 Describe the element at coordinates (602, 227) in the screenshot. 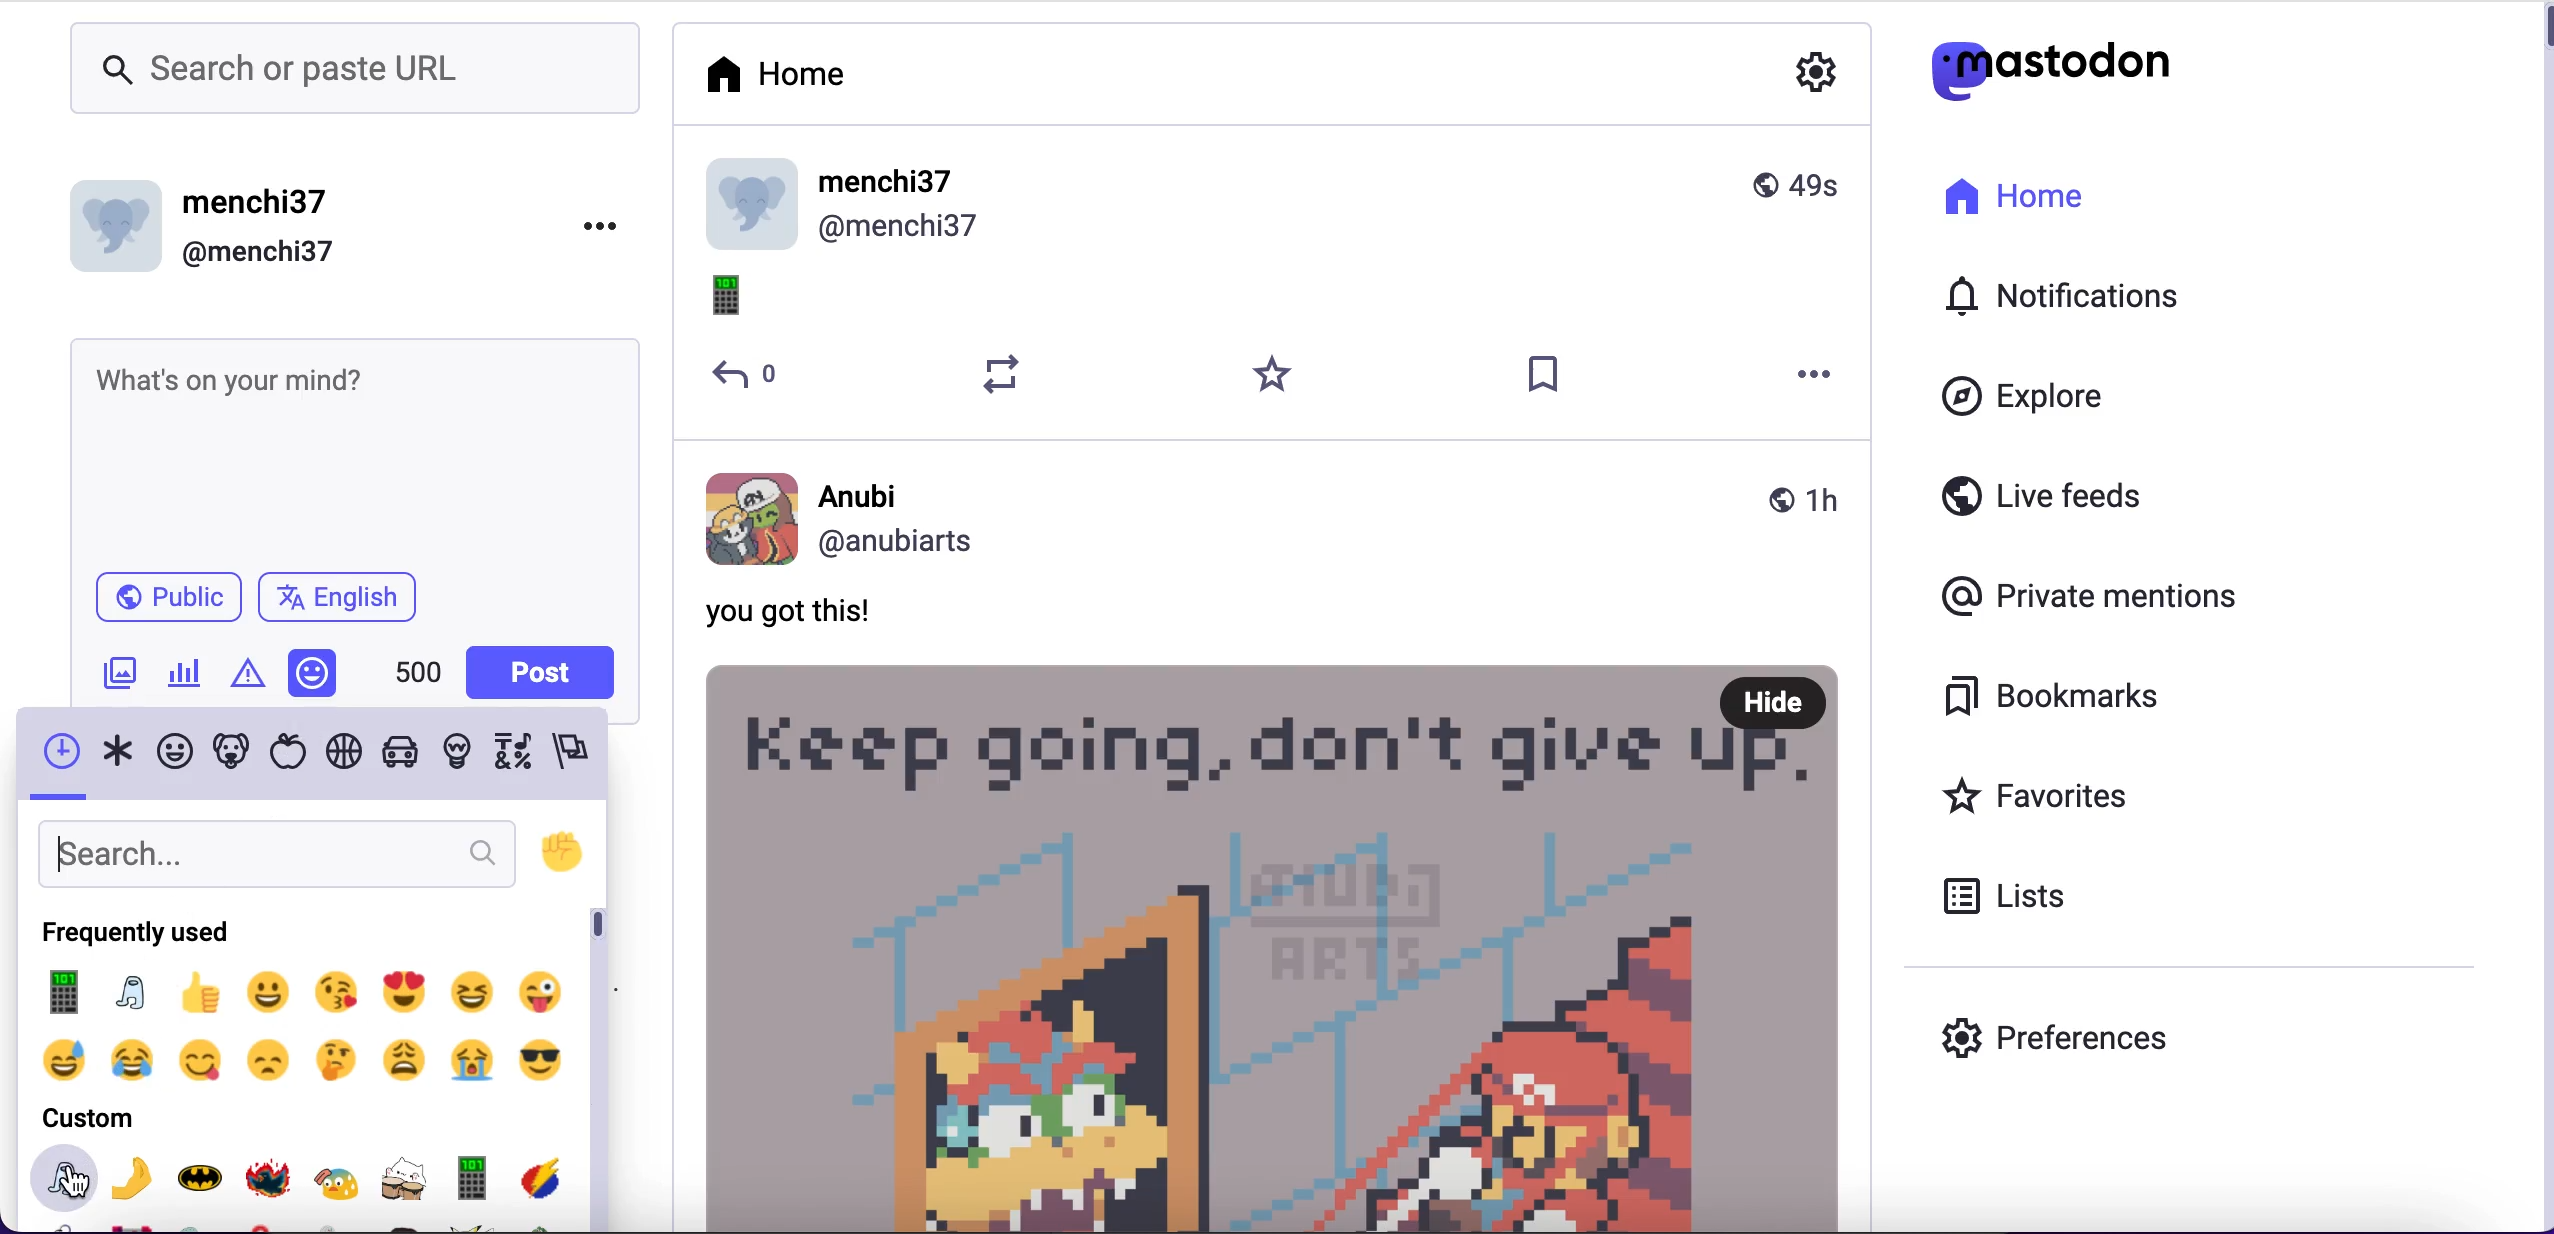

I see `options` at that location.